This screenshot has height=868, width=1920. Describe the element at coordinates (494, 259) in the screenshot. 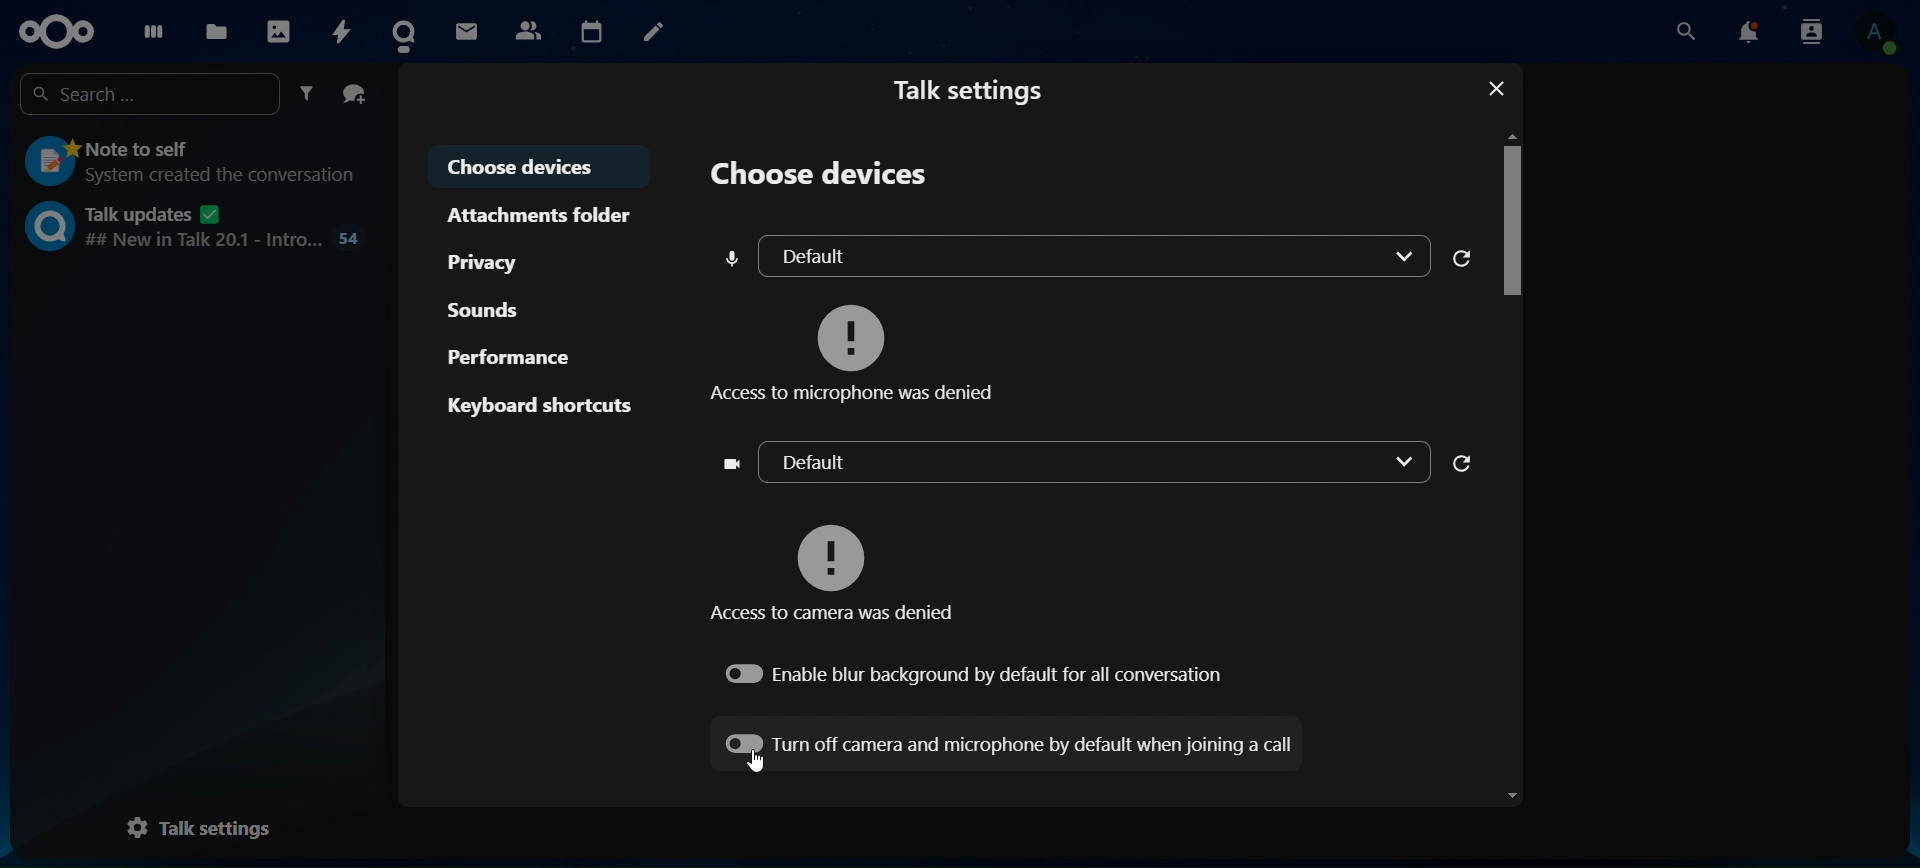

I see `privacy` at that location.